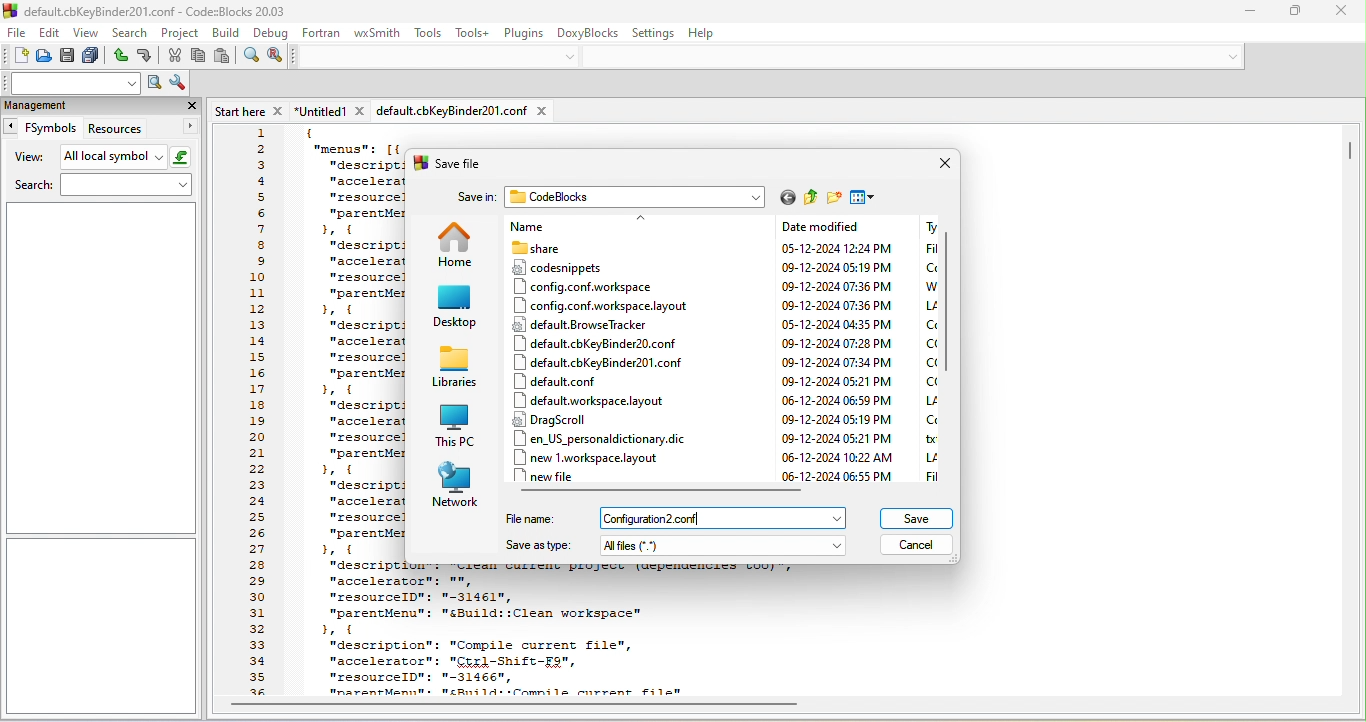 Image resolution: width=1366 pixels, height=722 pixels. Describe the element at coordinates (530, 518) in the screenshot. I see `File name:` at that location.